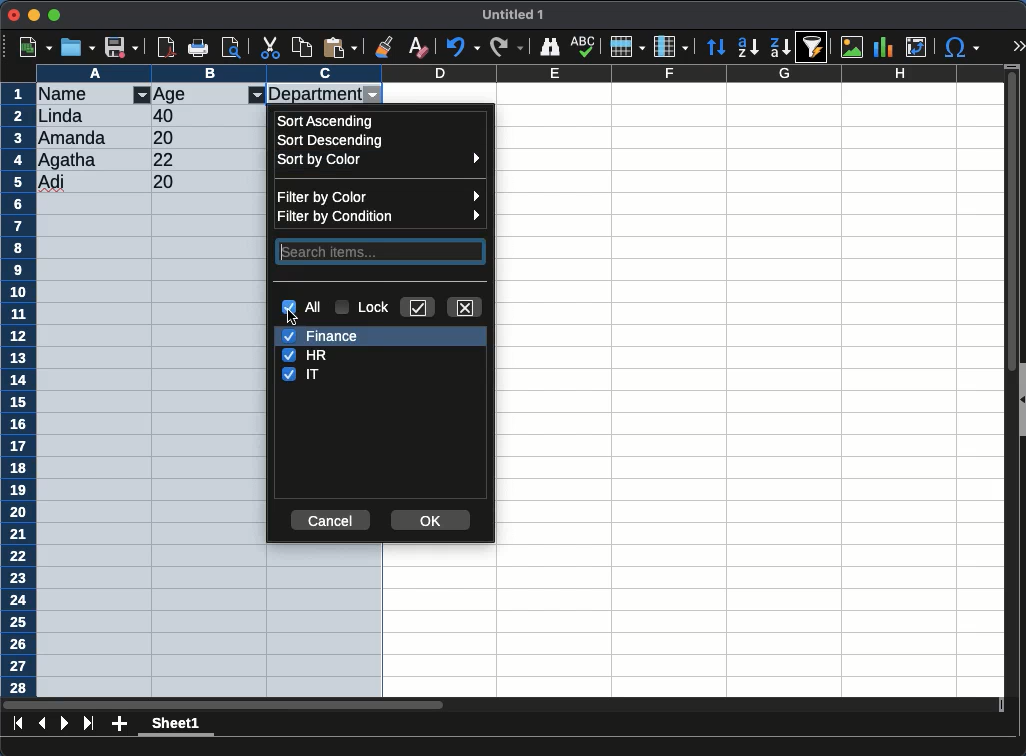 The height and width of the screenshot is (756, 1026). I want to click on descending , so click(333, 141).